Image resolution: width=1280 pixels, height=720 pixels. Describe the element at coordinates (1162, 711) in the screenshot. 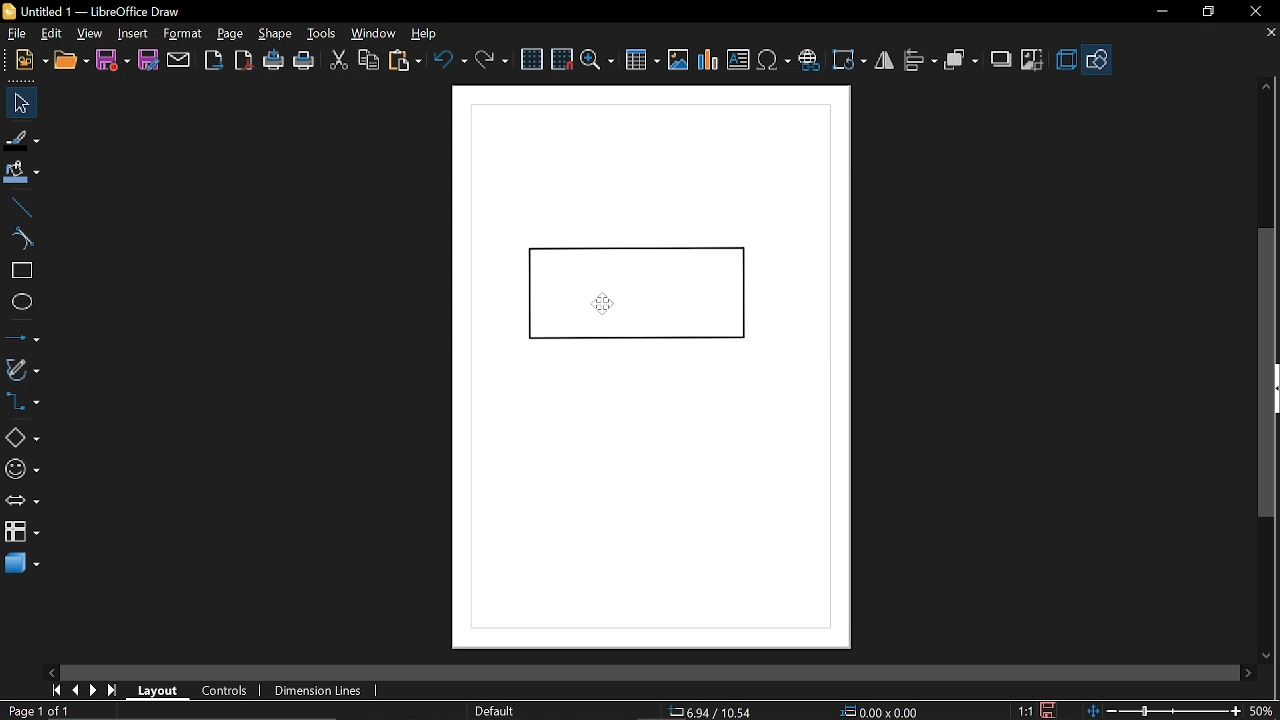

I see `change zoom` at that location.